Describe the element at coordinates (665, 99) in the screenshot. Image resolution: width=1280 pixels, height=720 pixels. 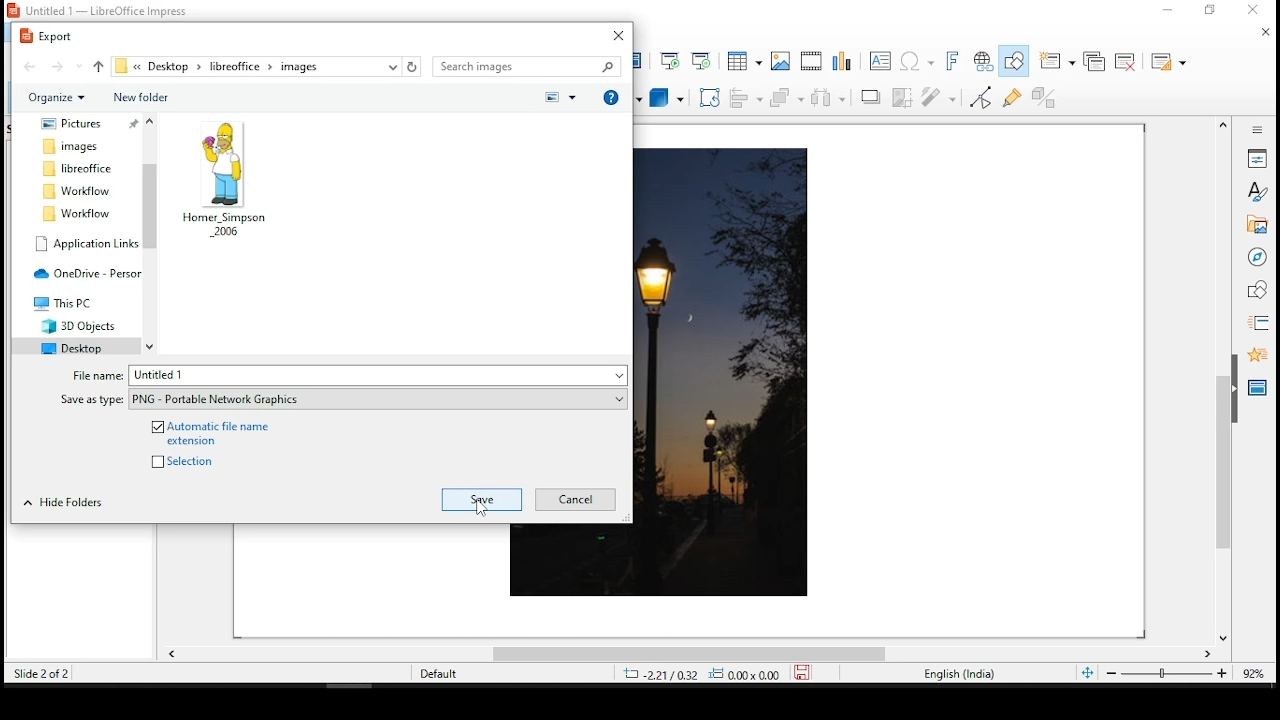
I see `3D objects` at that location.